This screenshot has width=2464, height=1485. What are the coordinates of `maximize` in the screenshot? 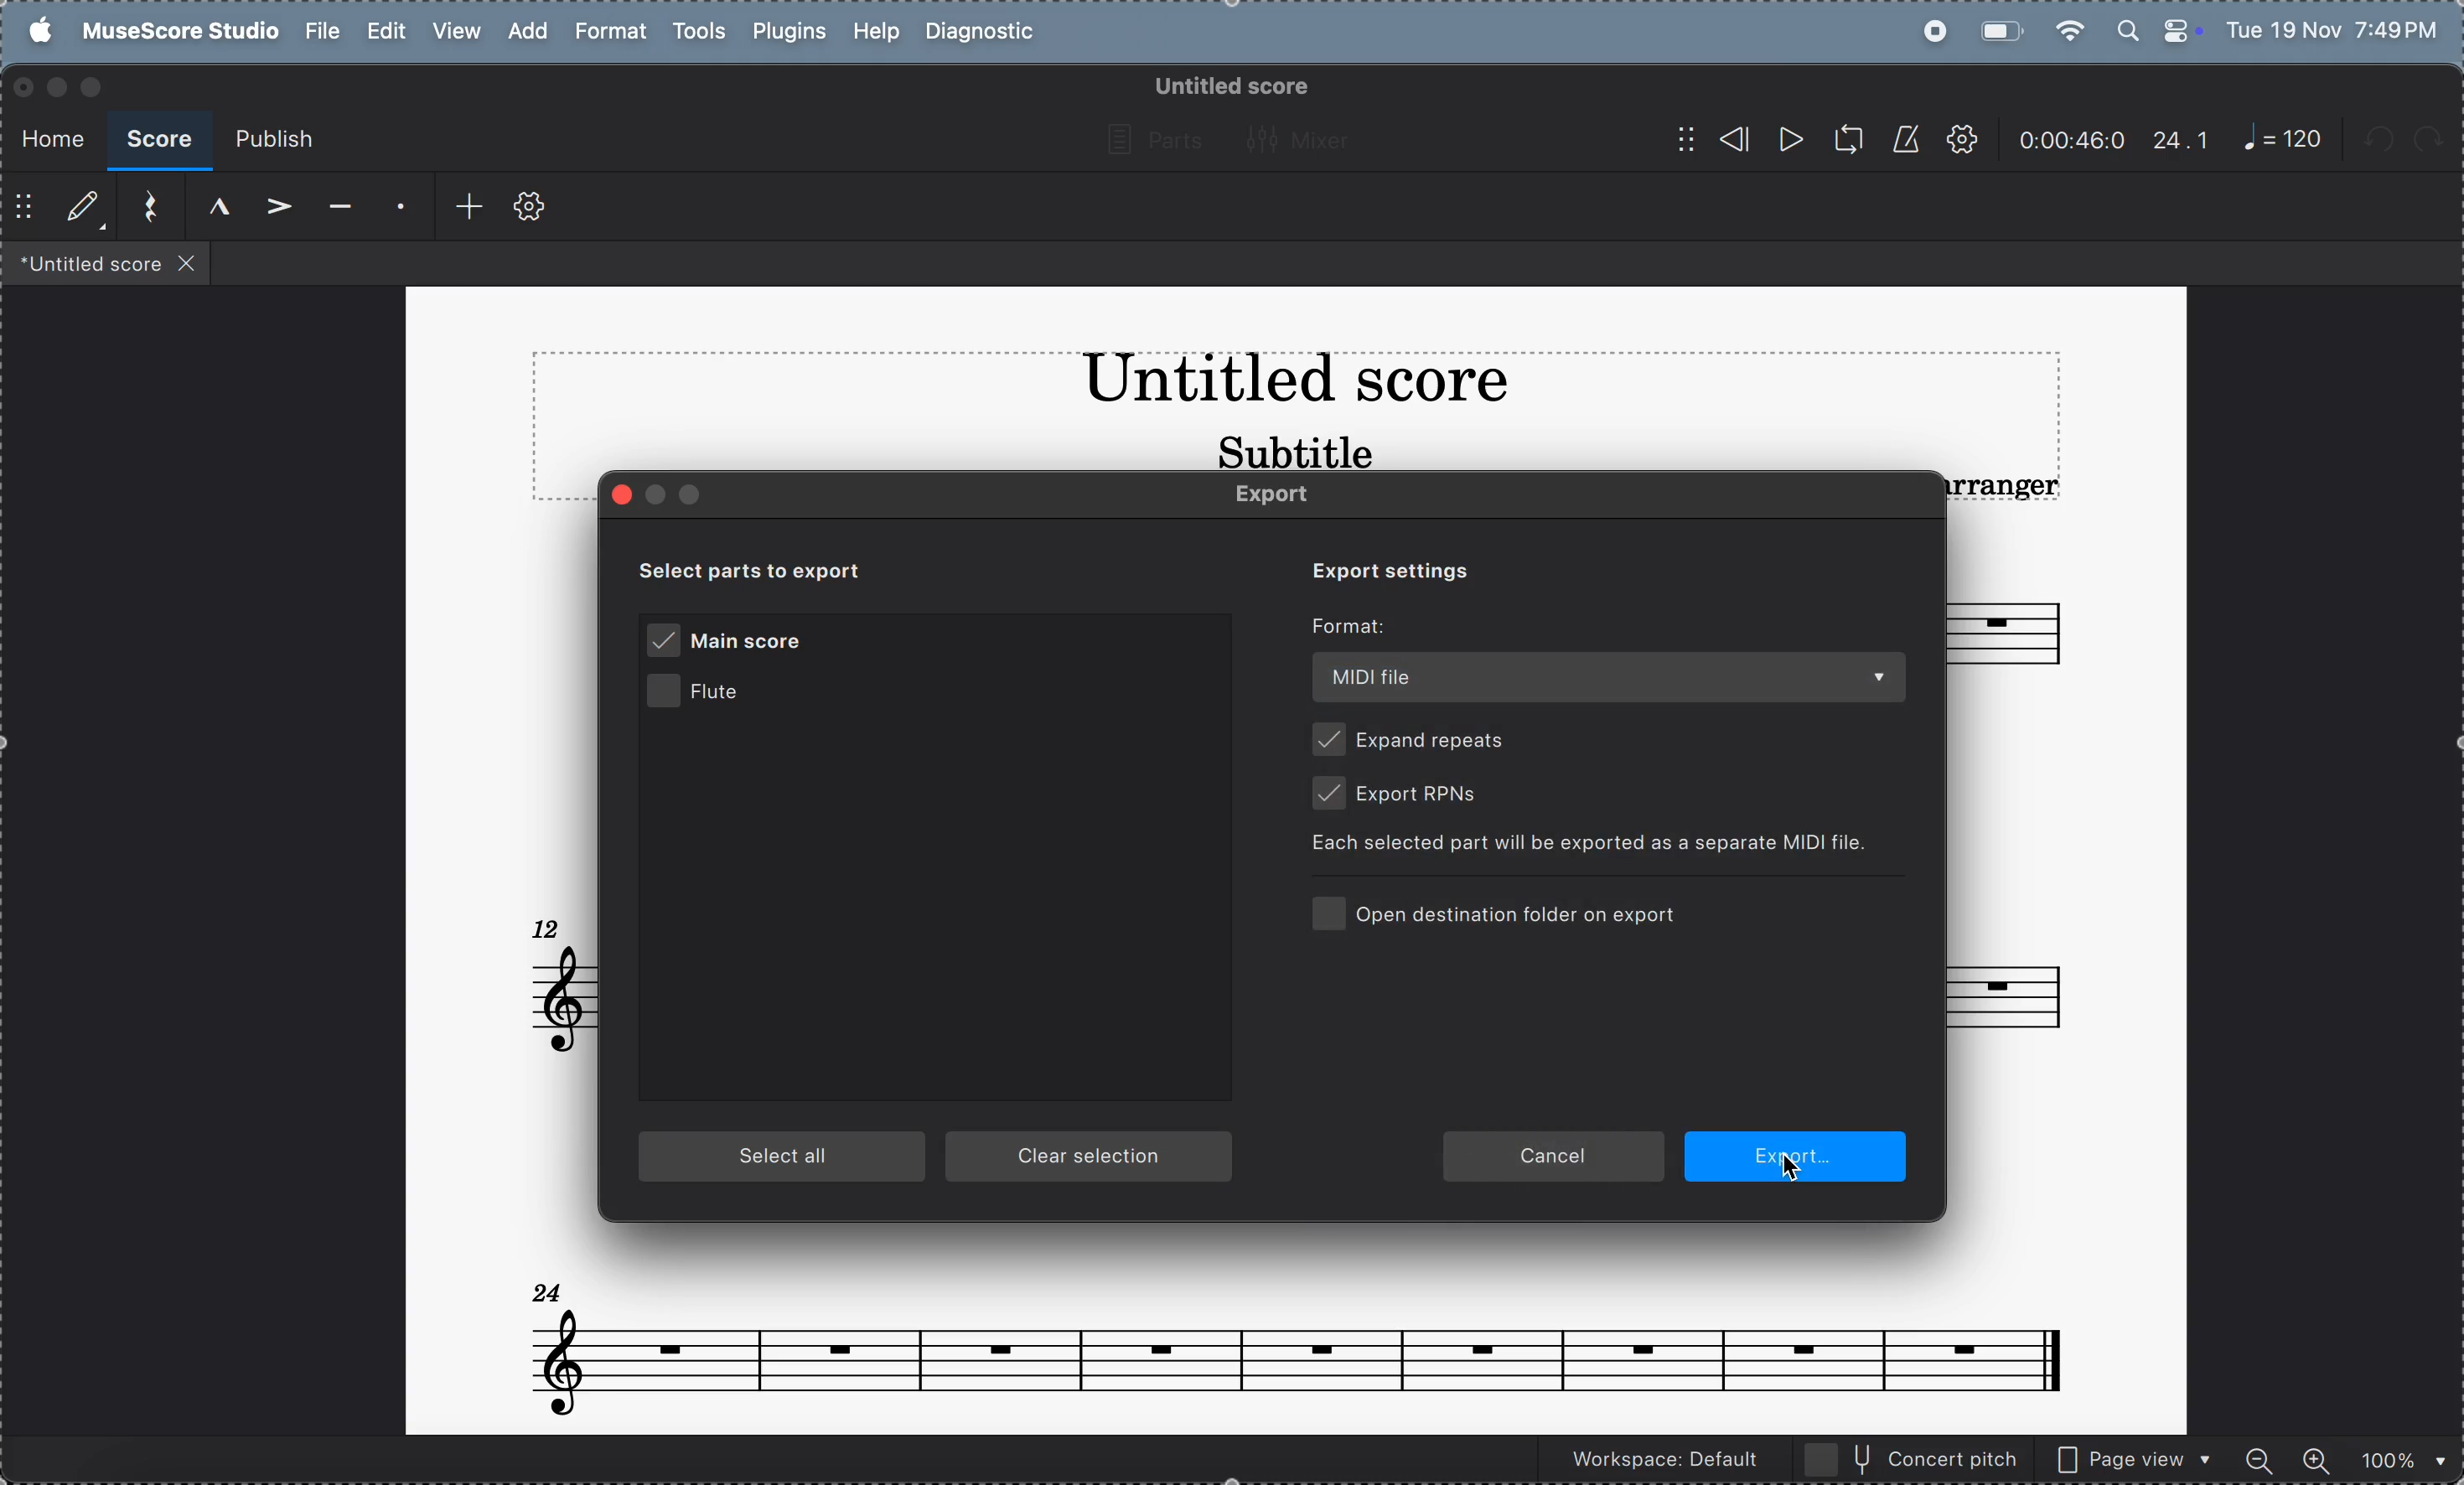 It's located at (96, 87).